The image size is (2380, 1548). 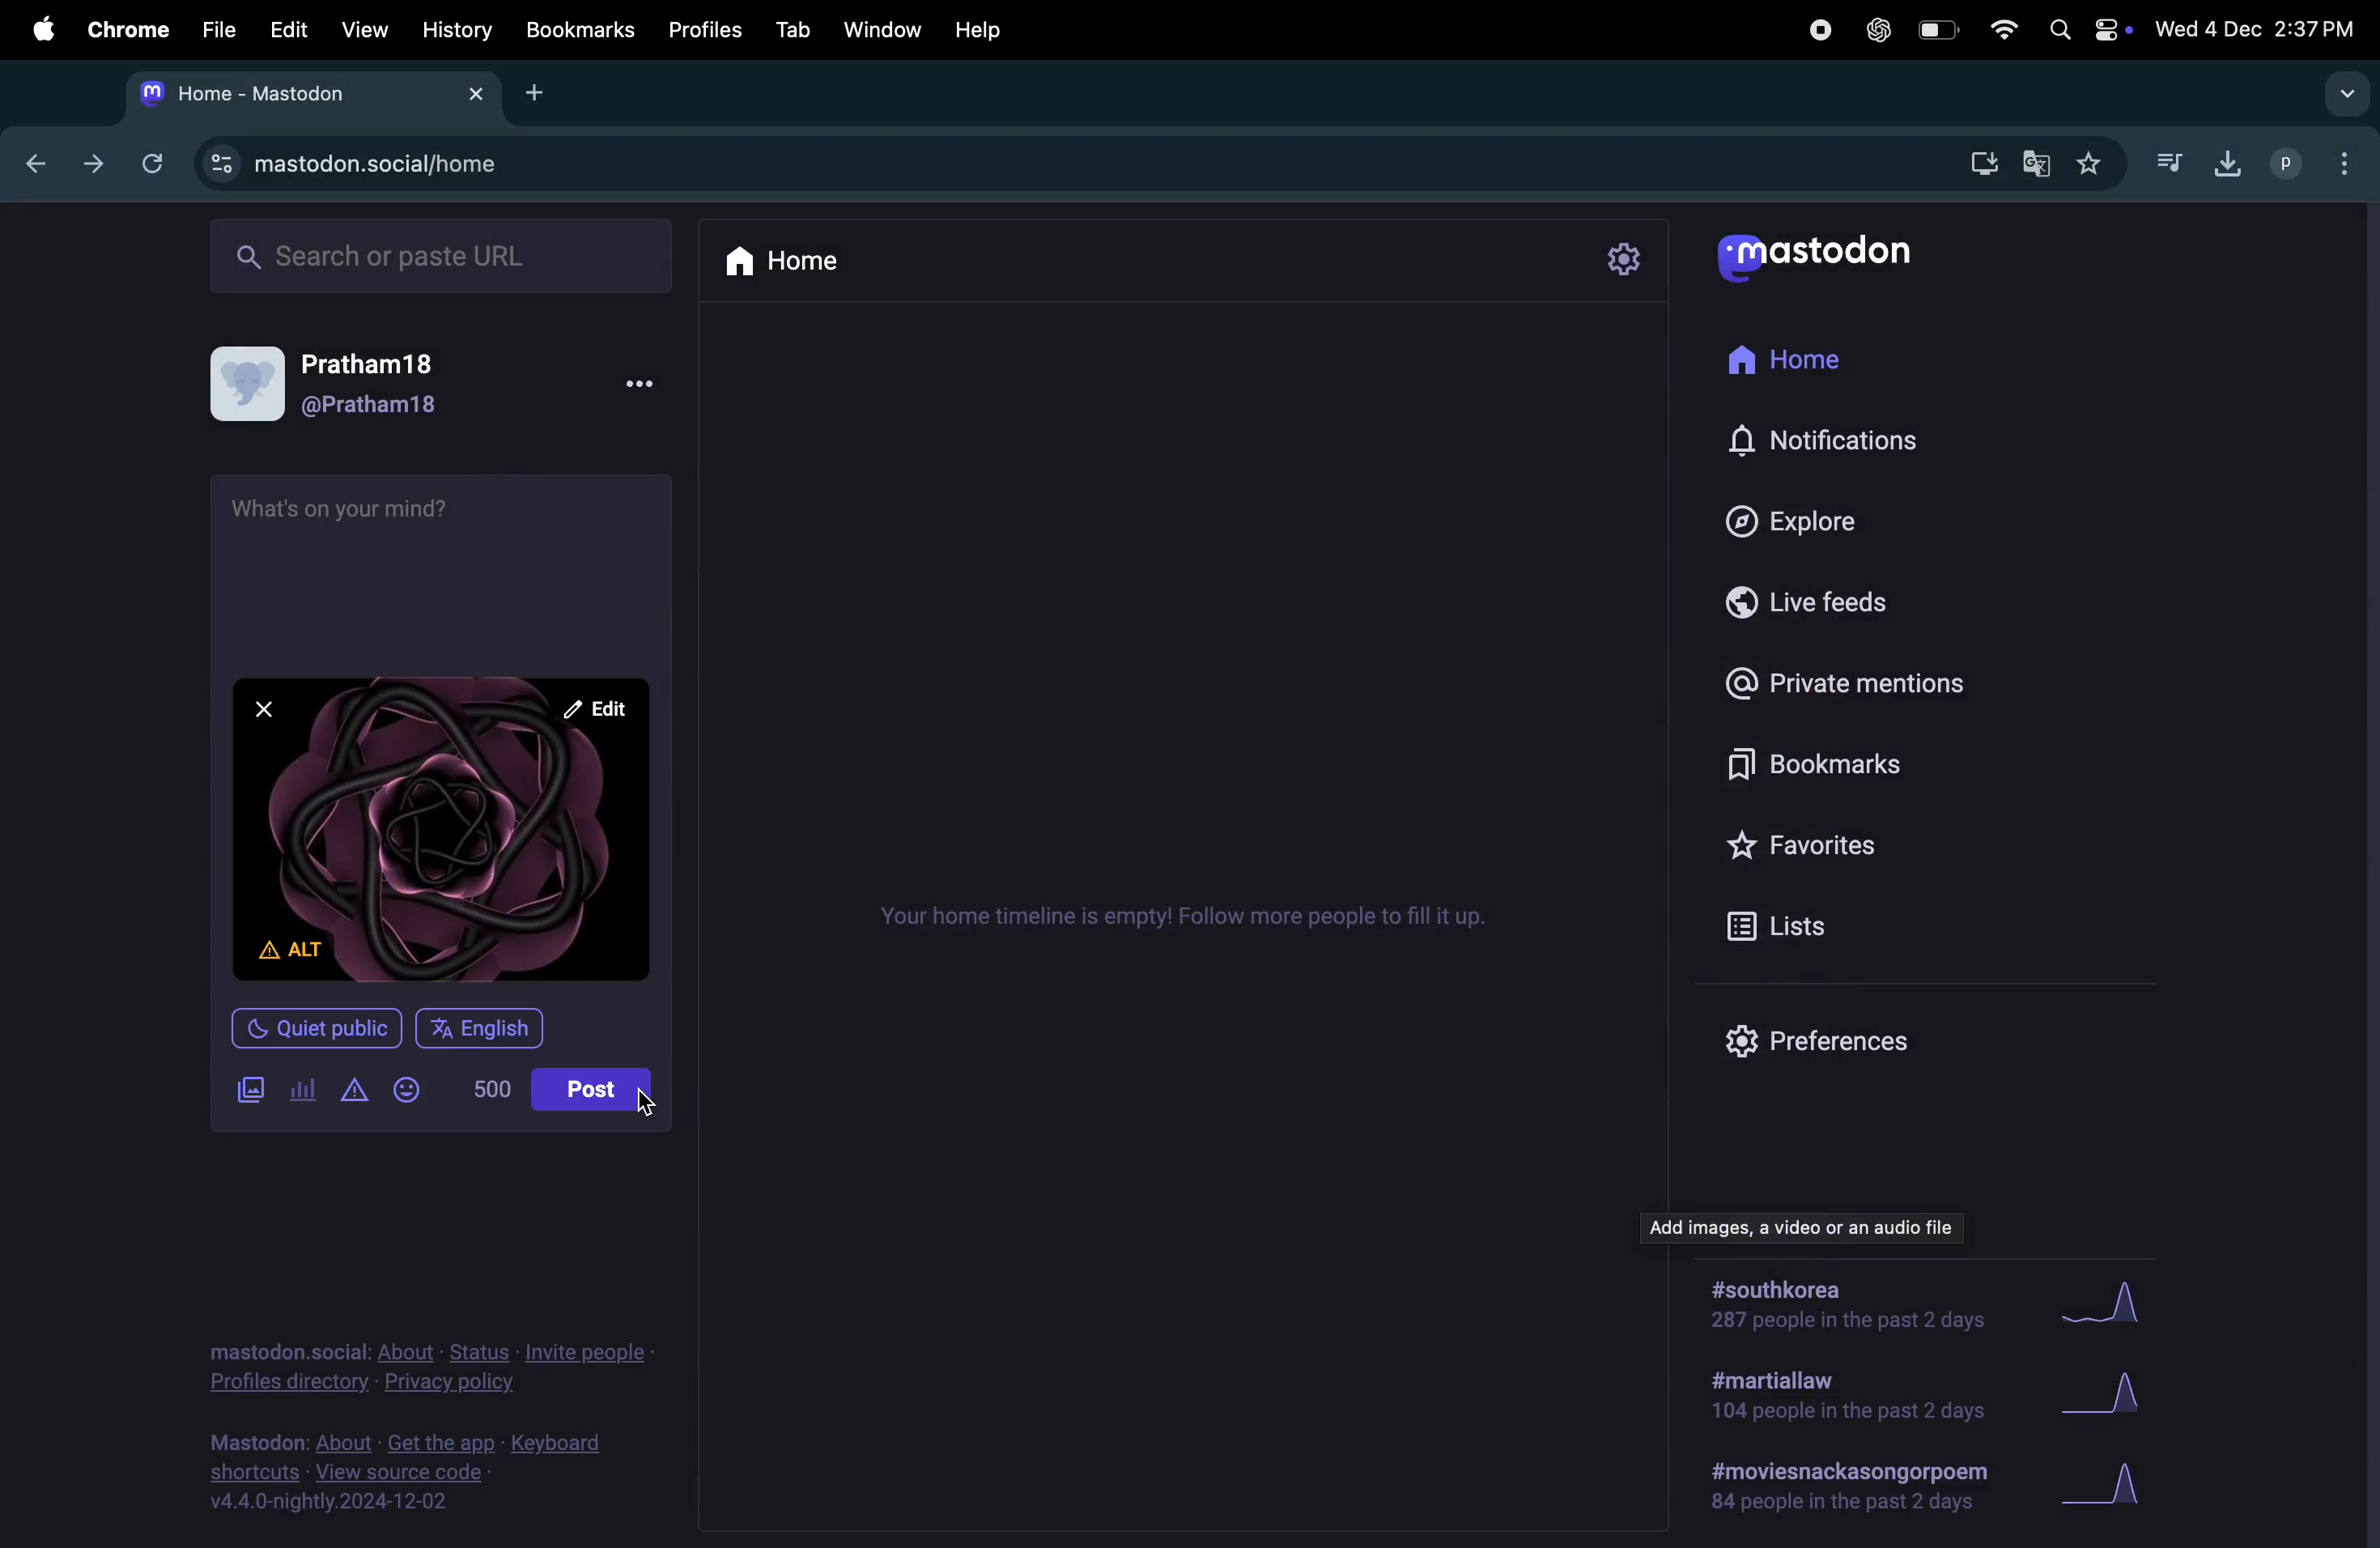 What do you see at coordinates (353, 1094) in the screenshot?
I see `alerts` at bounding box center [353, 1094].